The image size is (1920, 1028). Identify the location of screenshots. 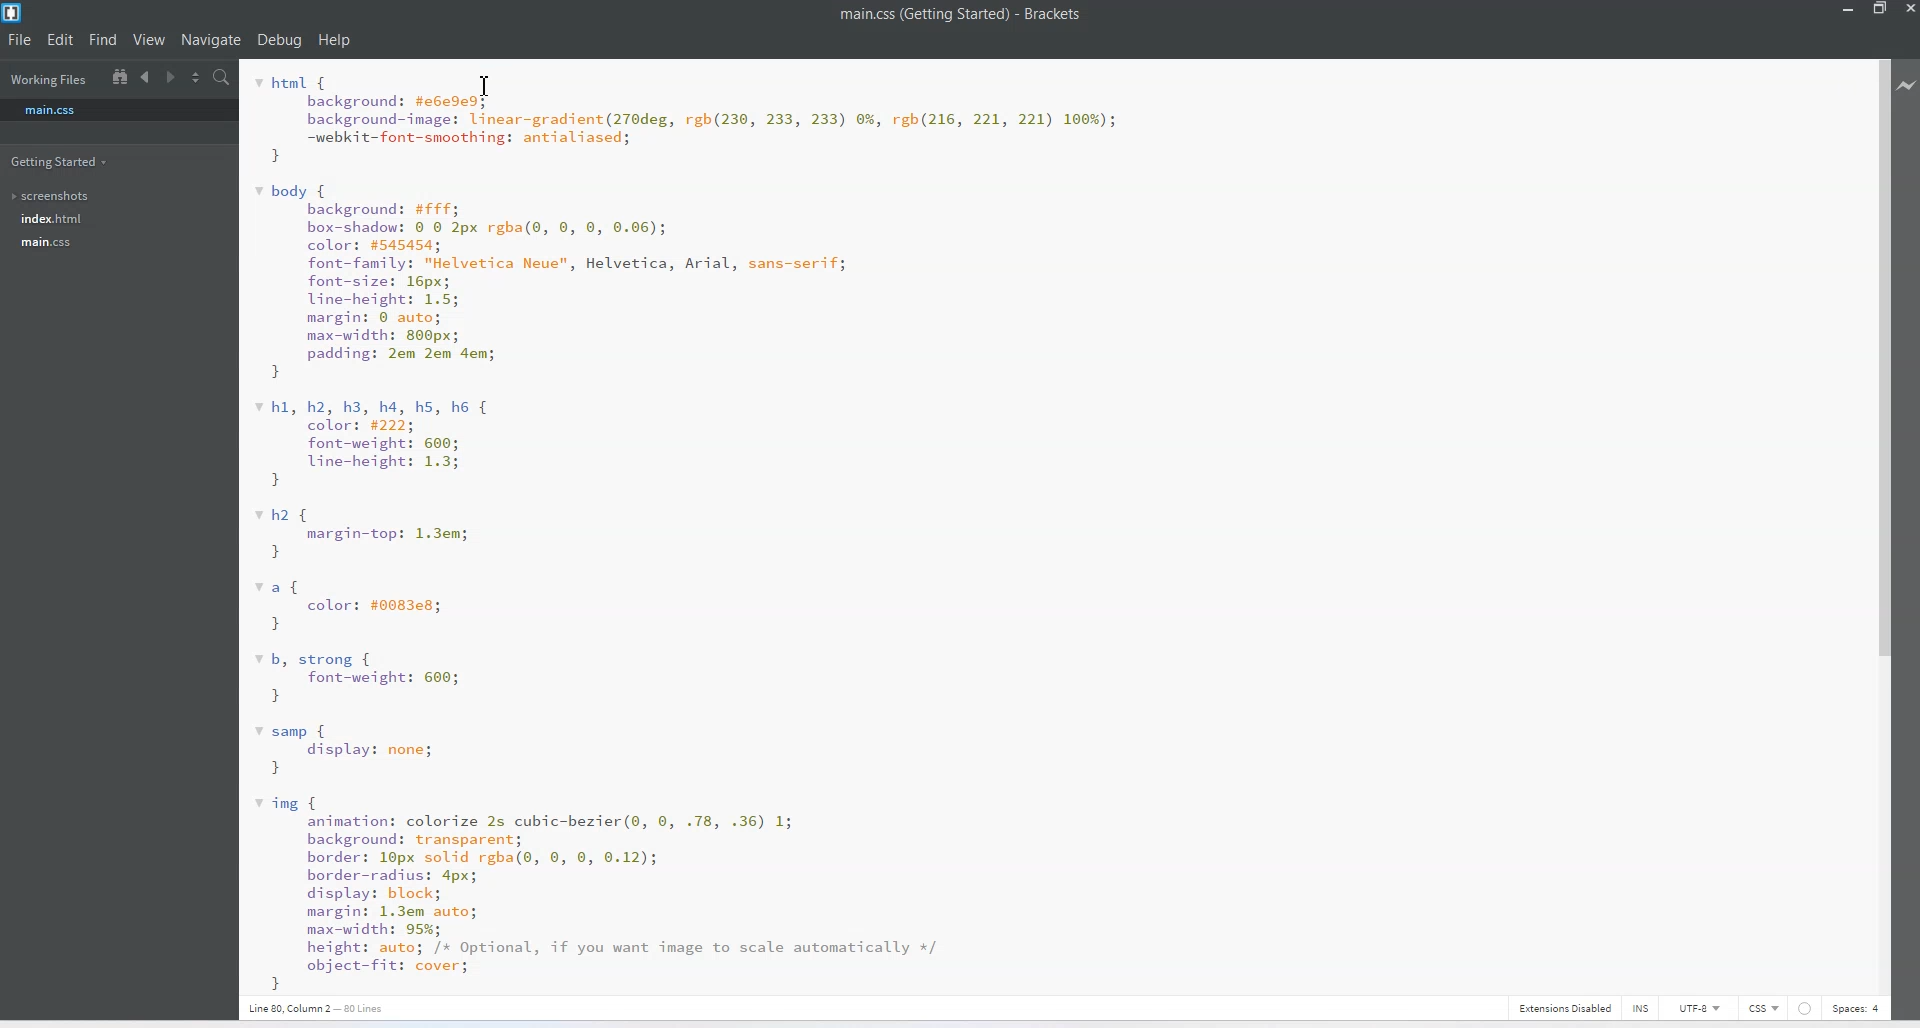
(51, 196).